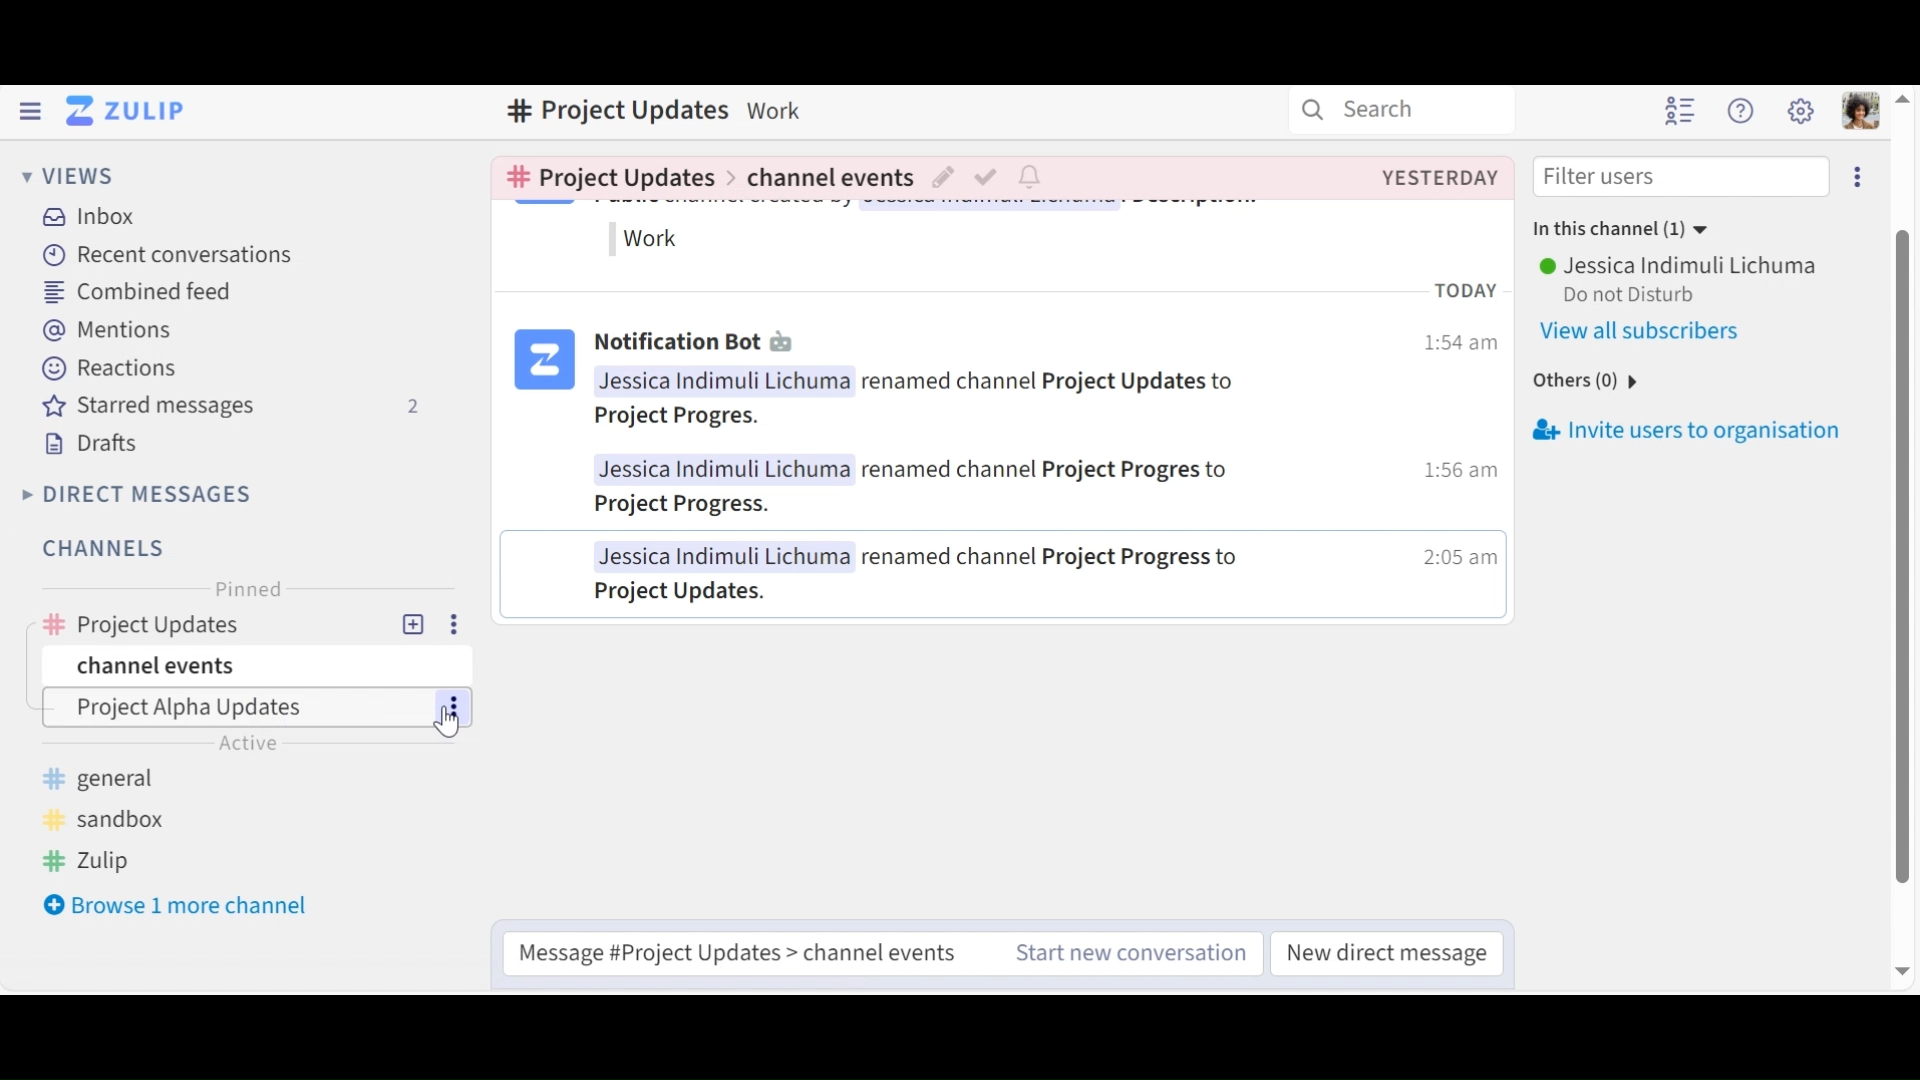 This screenshot has width=1920, height=1080. I want to click on Main menu, so click(1799, 109).